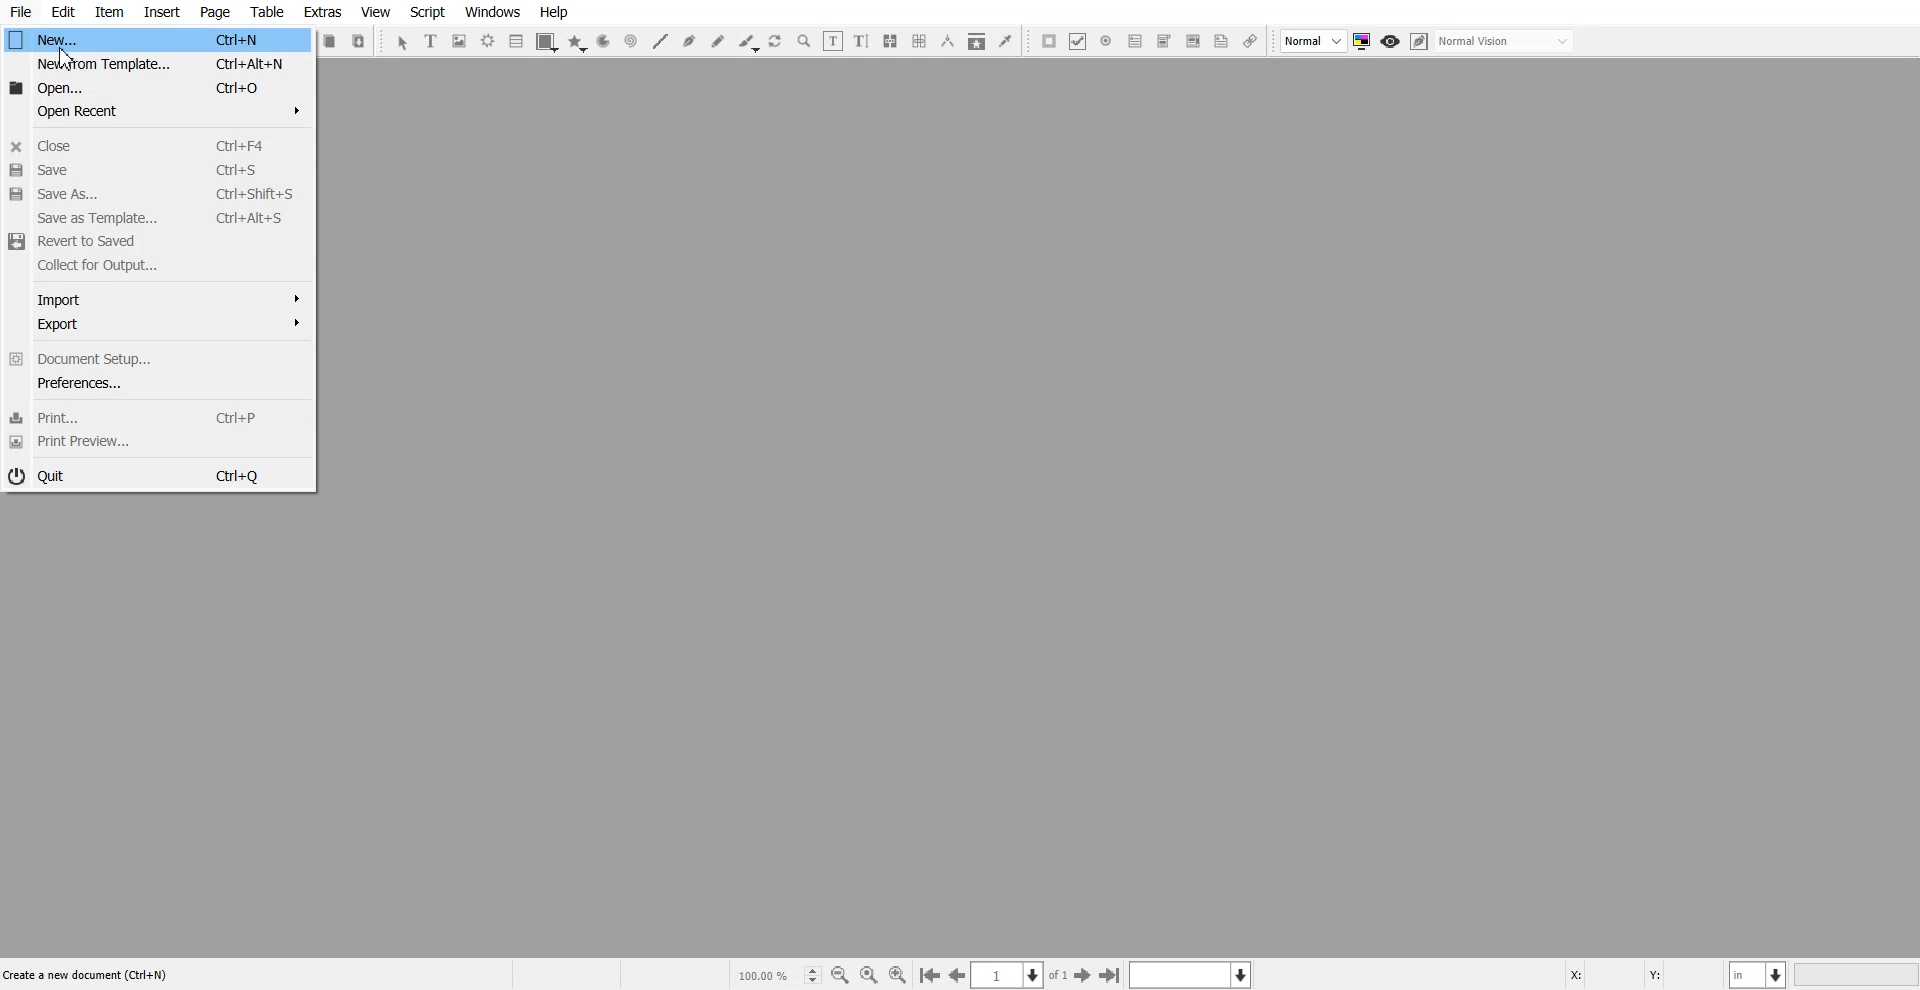  I want to click on Import, so click(155, 299).